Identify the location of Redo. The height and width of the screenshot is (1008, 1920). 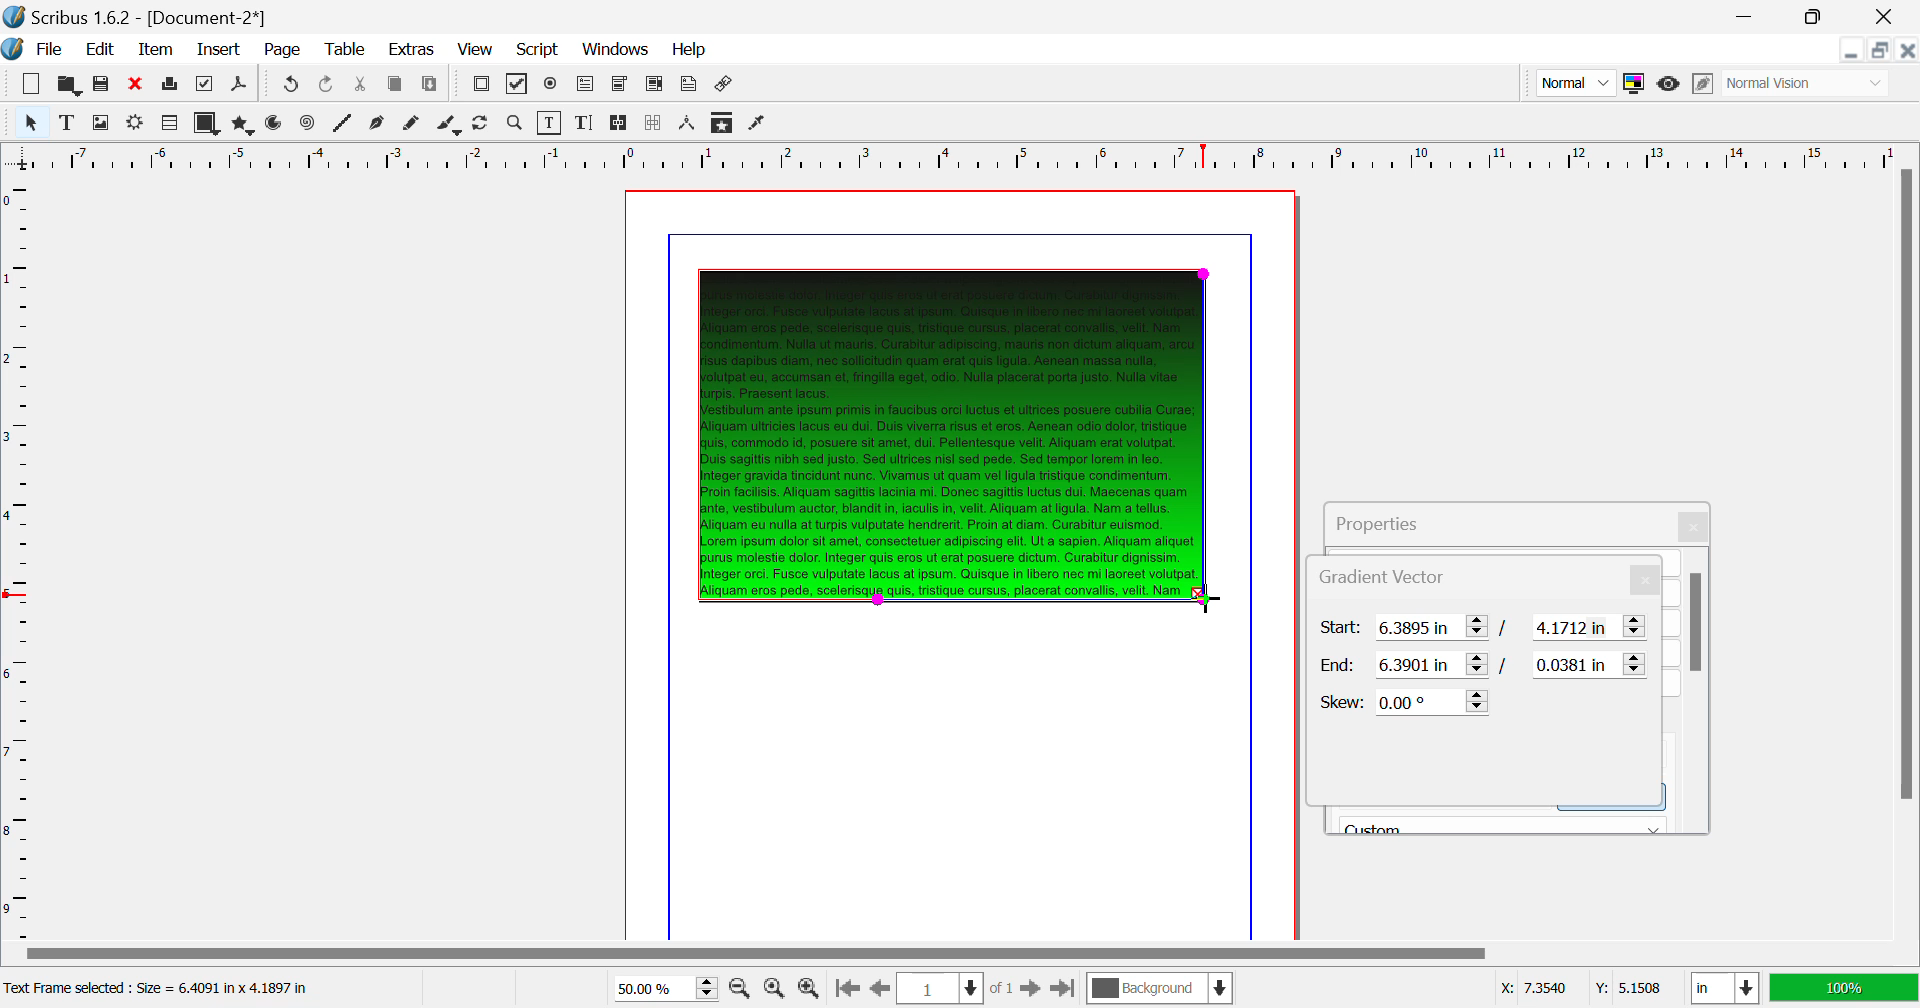
(288, 86).